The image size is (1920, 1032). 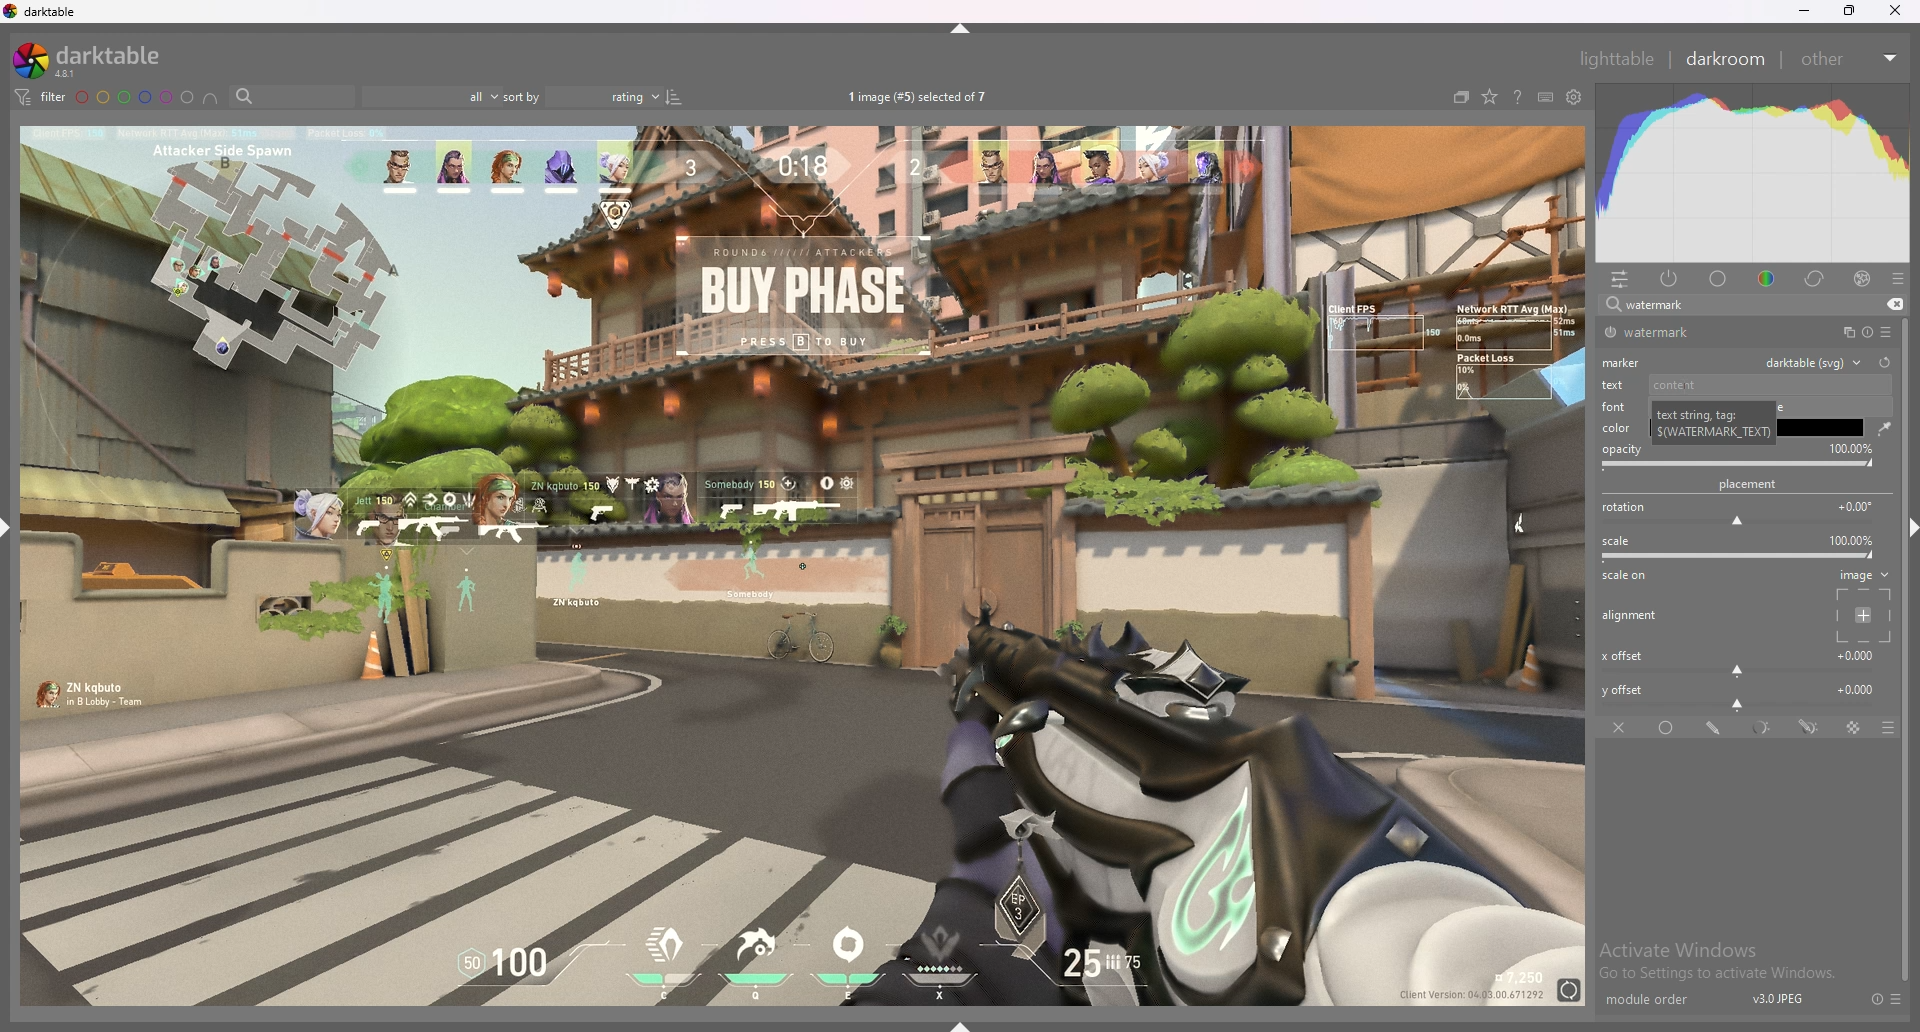 What do you see at coordinates (1752, 484) in the screenshot?
I see `placement` at bounding box center [1752, 484].